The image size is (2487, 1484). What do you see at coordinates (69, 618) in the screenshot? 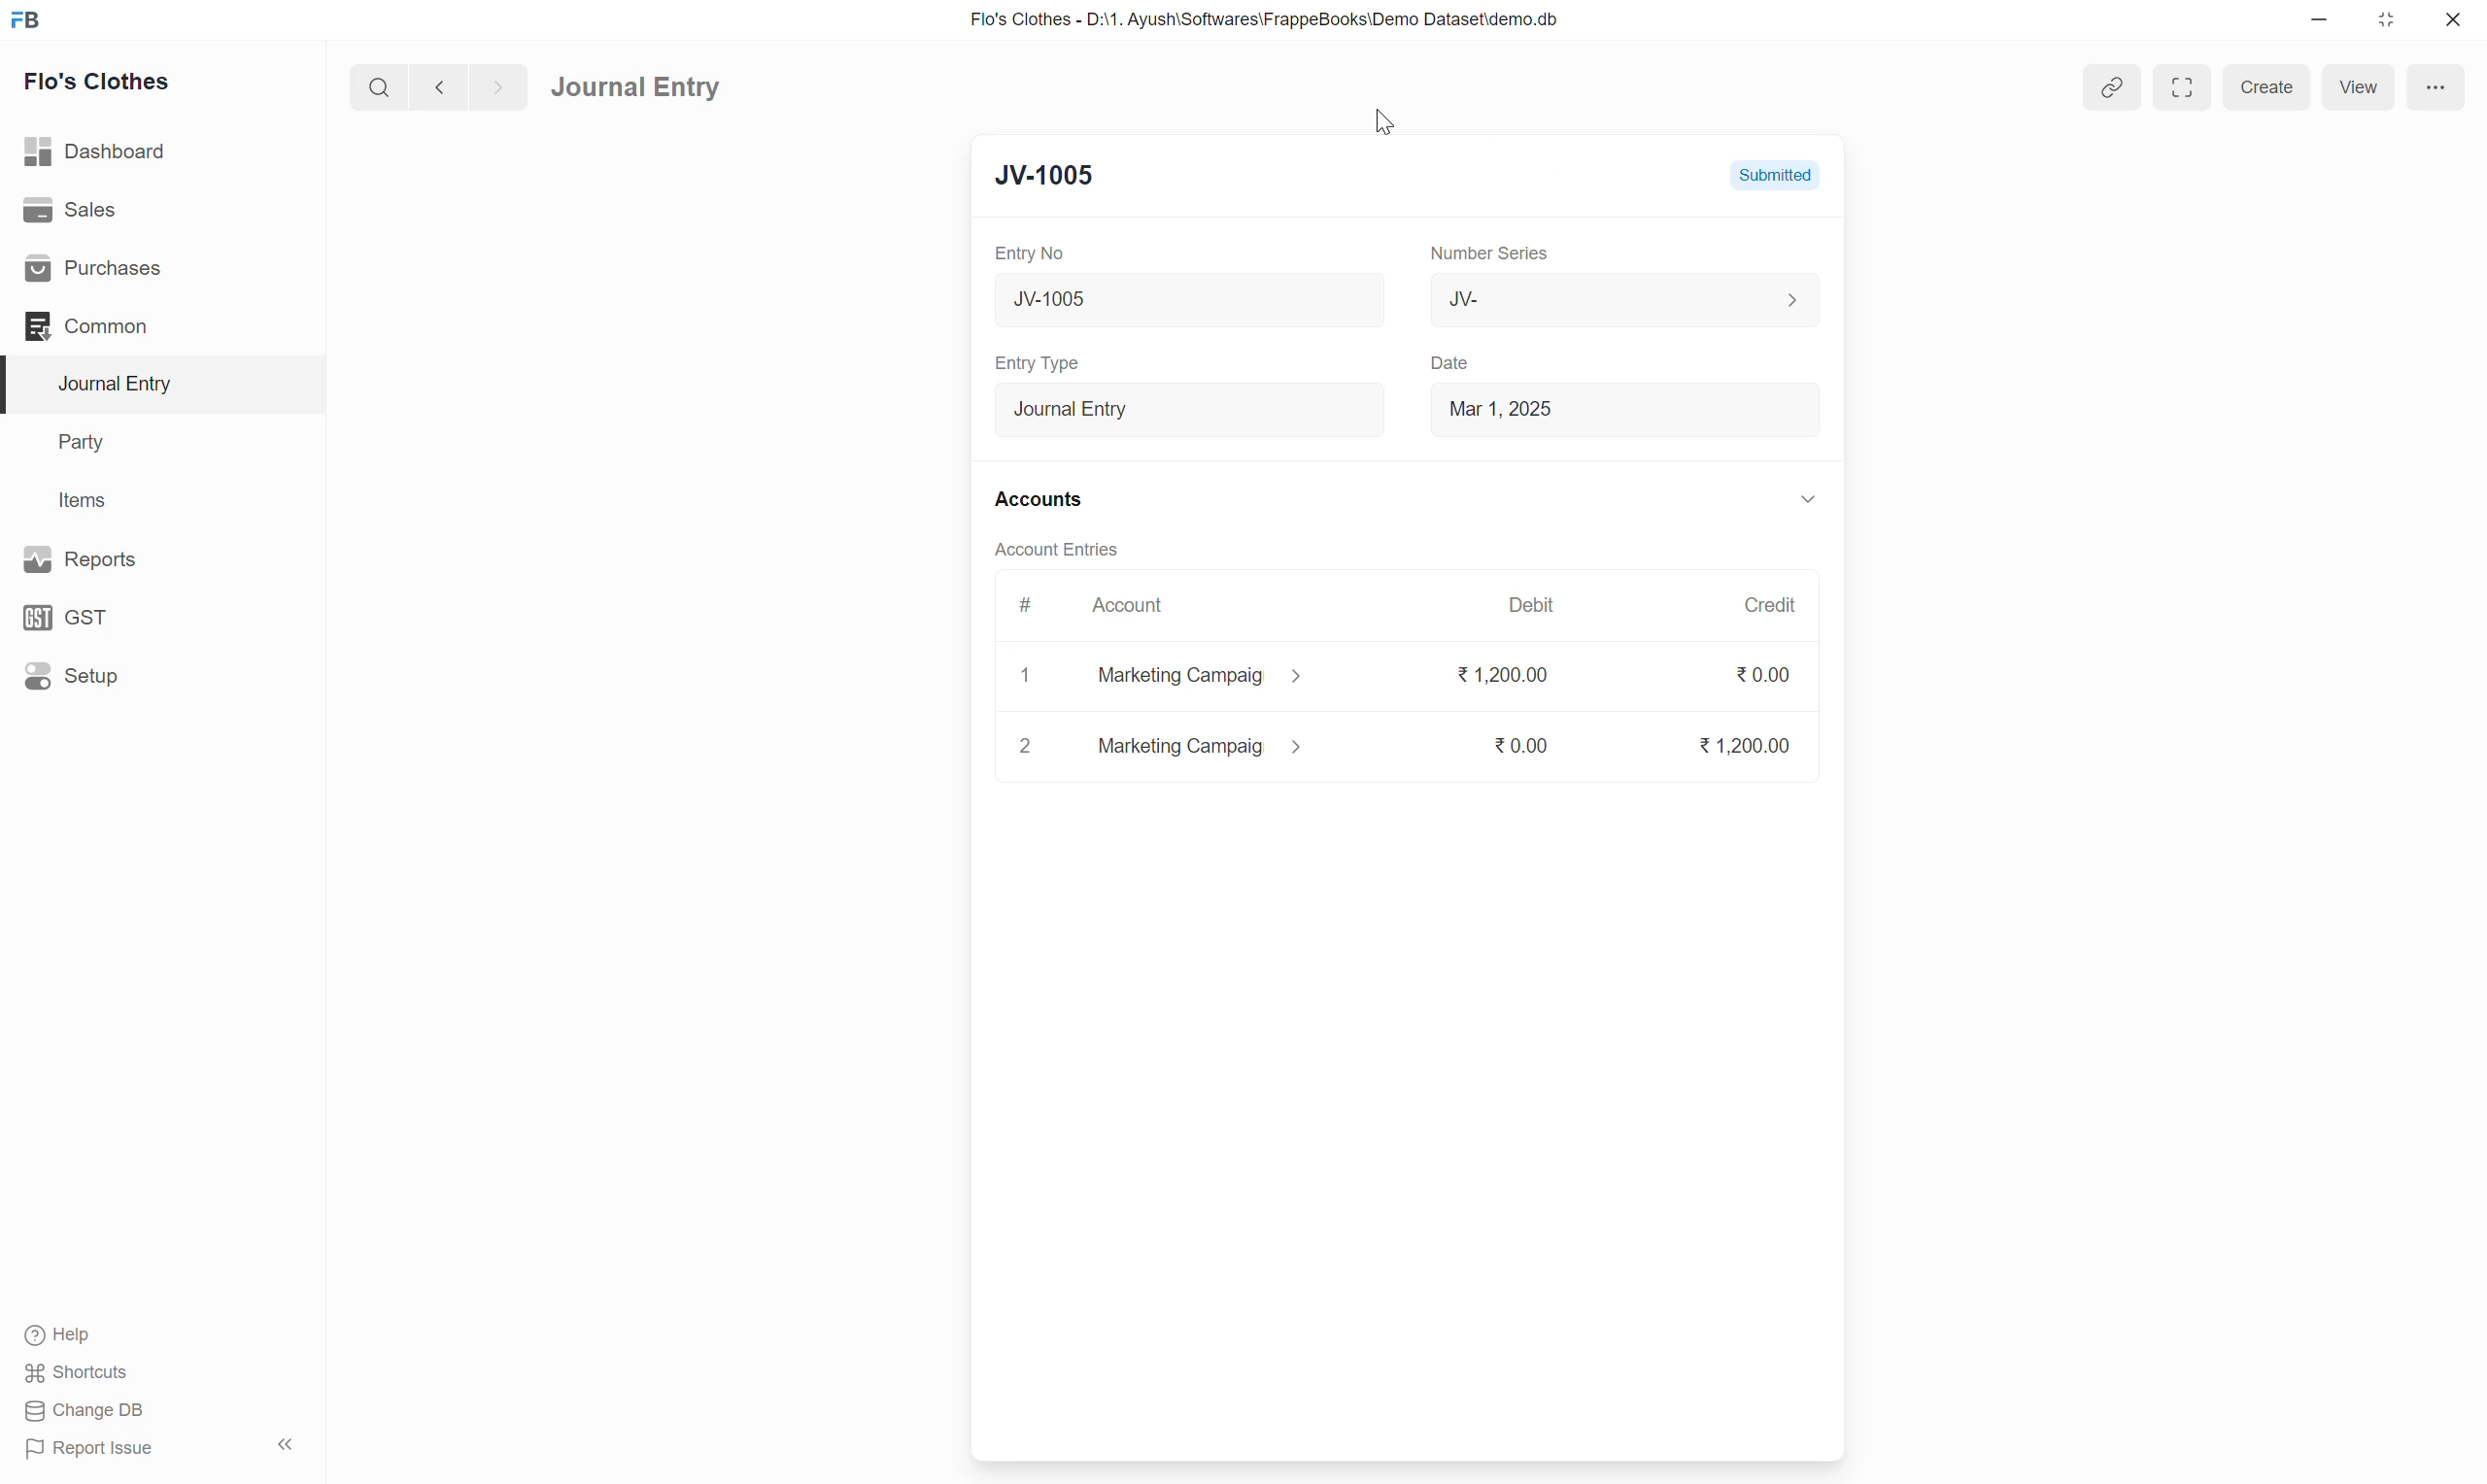
I see `GST` at bounding box center [69, 618].